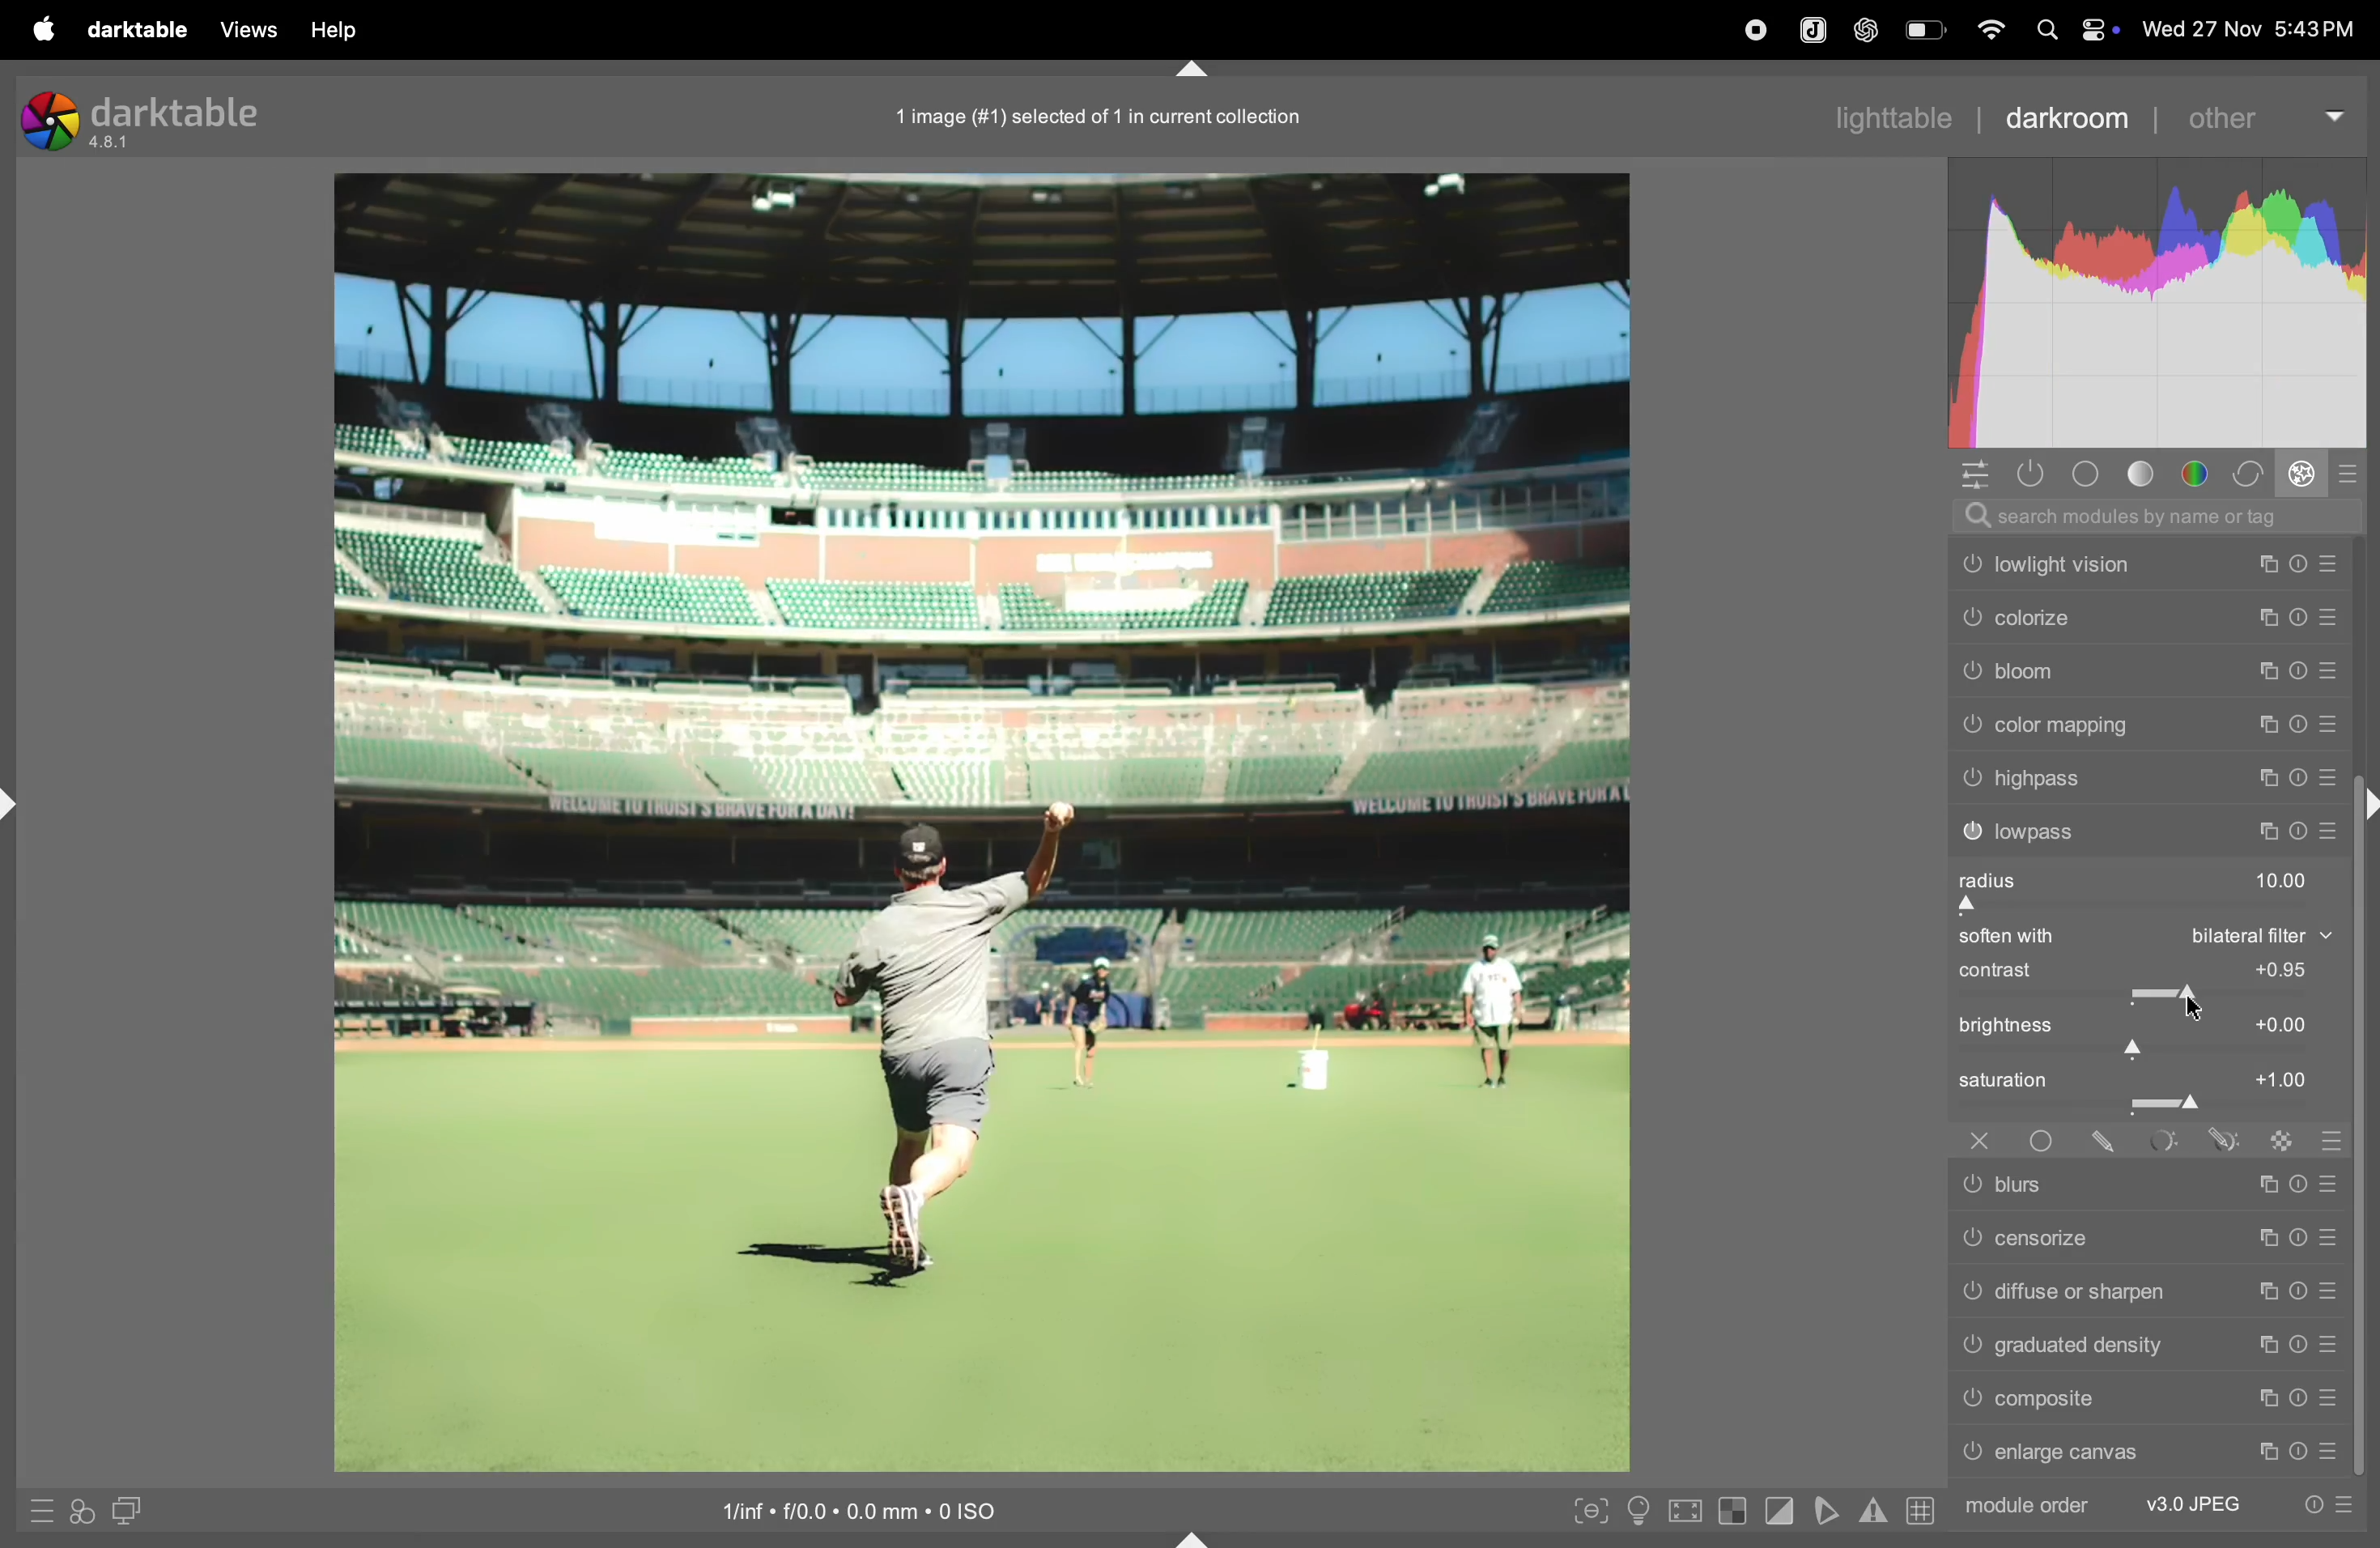  Describe the element at coordinates (2248, 24) in the screenshot. I see `date and time` at that location.